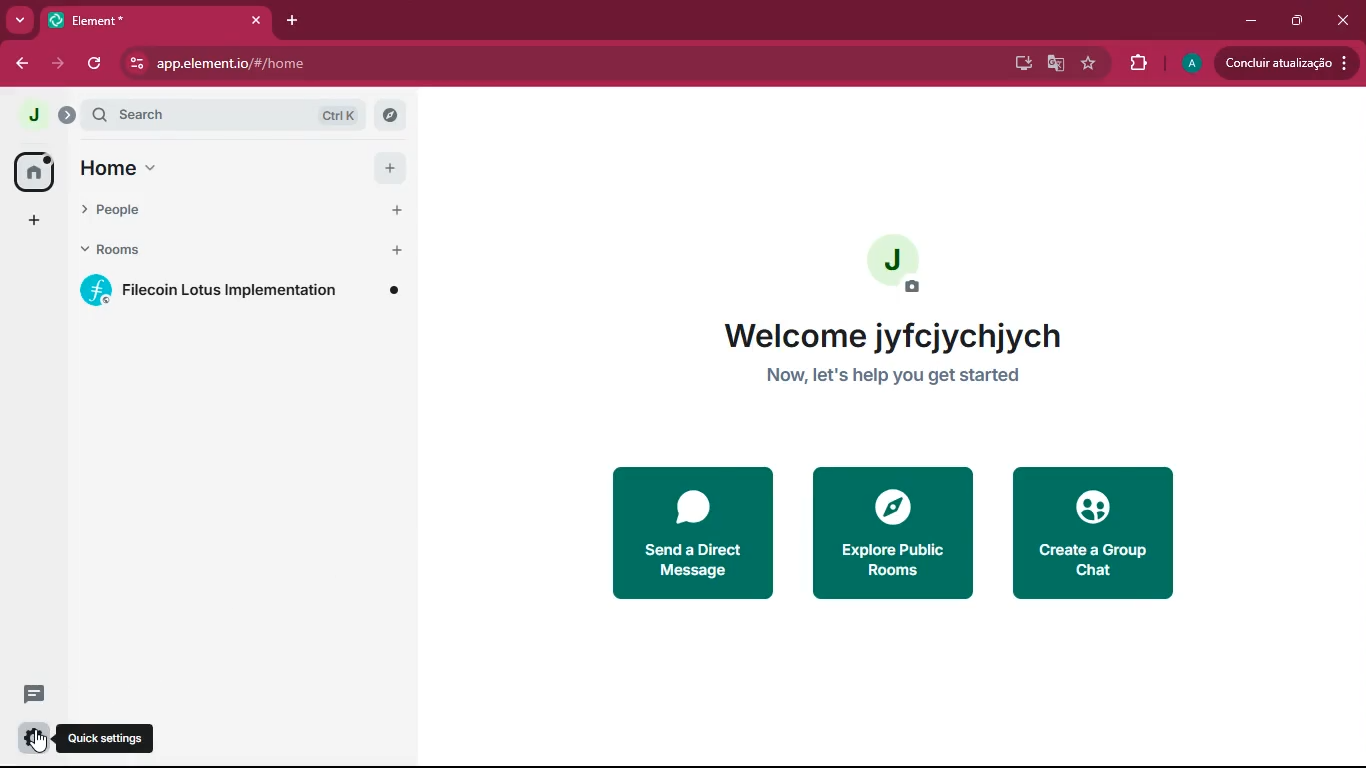 The image size is (1366, 768). What do you see at coordinates (96, 65) in the screenshot?
I see `refresh` at bounding box center [96, 65].